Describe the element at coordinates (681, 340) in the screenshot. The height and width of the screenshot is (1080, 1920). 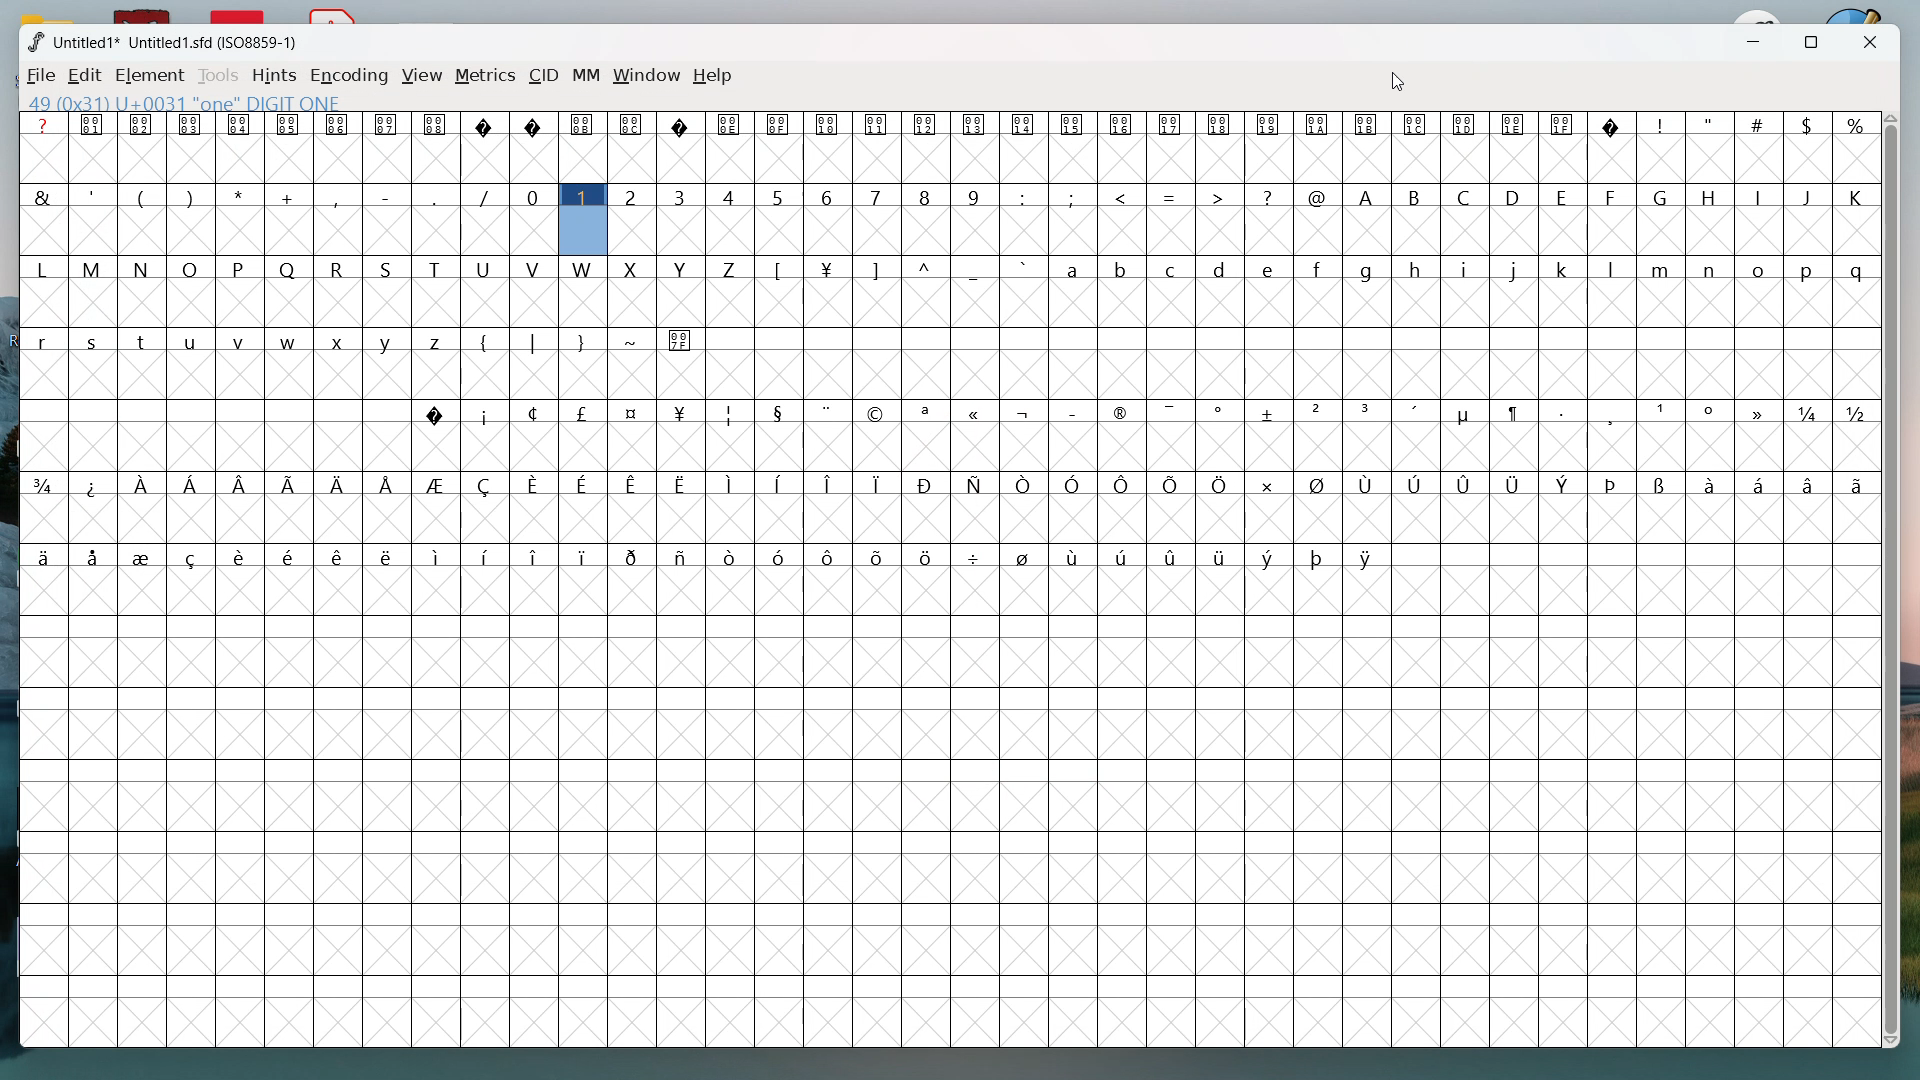
I see `symbol` at that location.